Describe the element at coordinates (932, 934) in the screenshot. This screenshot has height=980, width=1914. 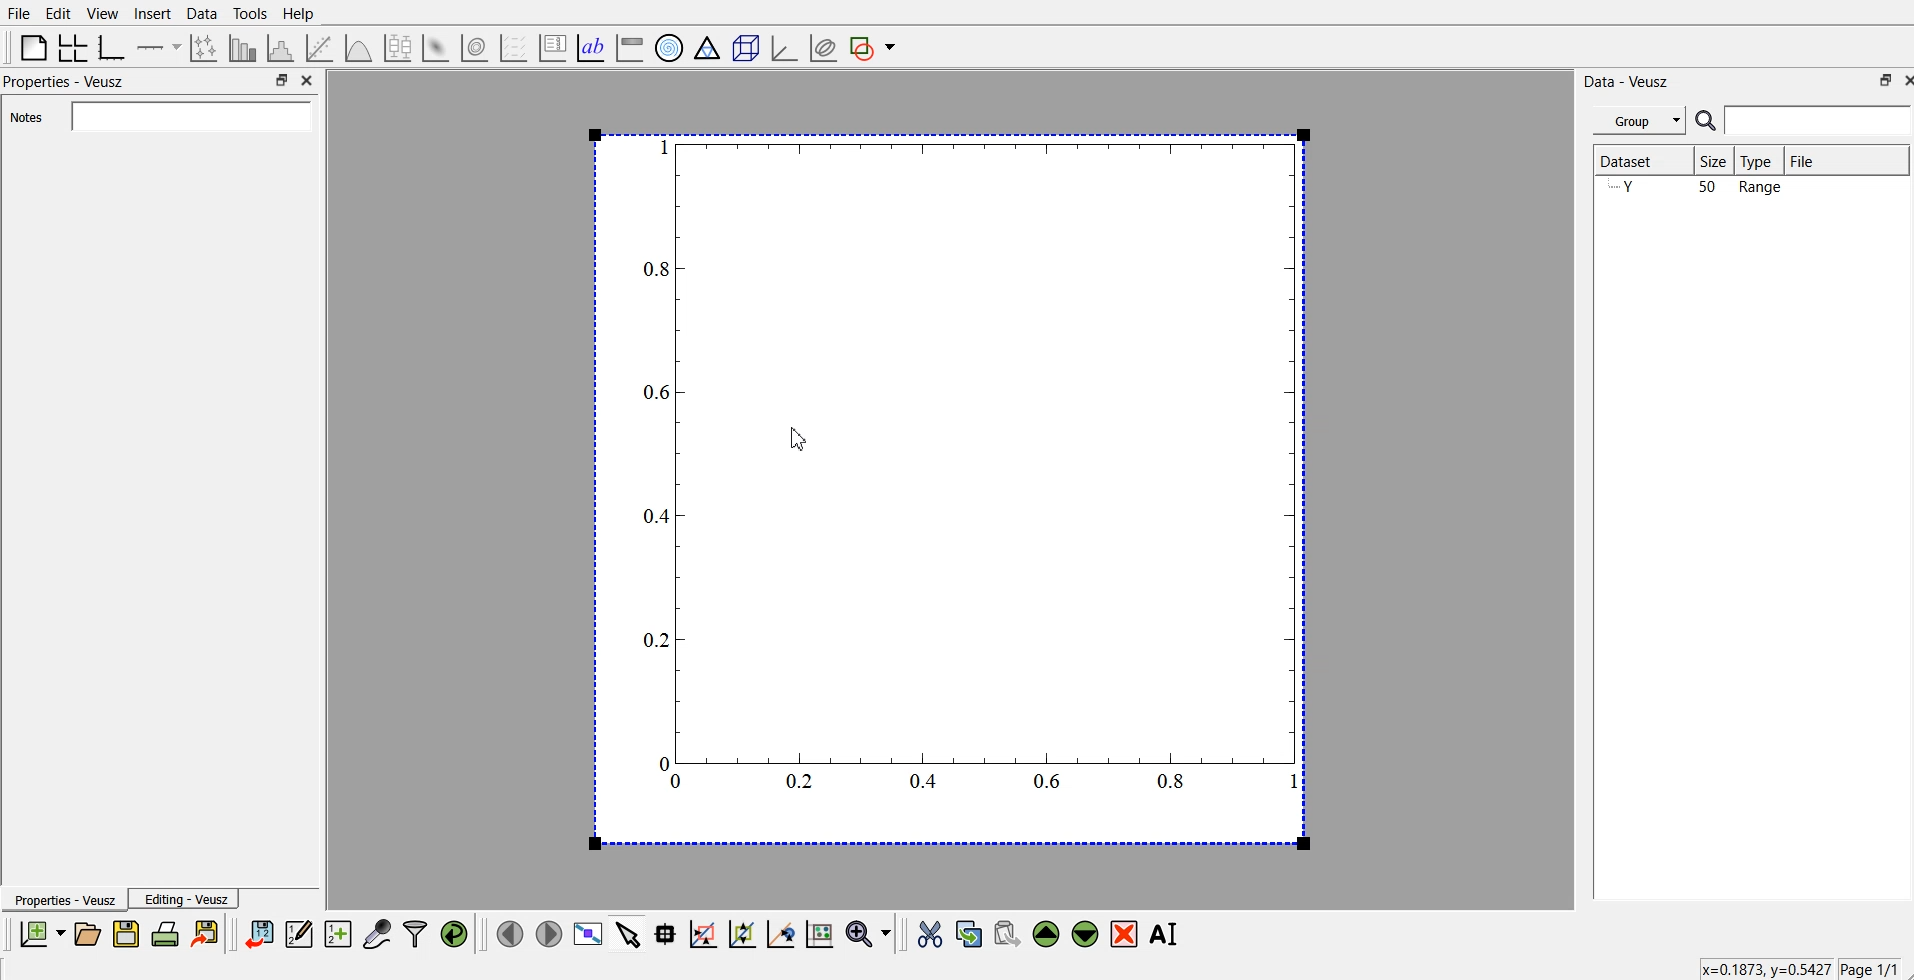
I see `cut the selected widgets` at that location.